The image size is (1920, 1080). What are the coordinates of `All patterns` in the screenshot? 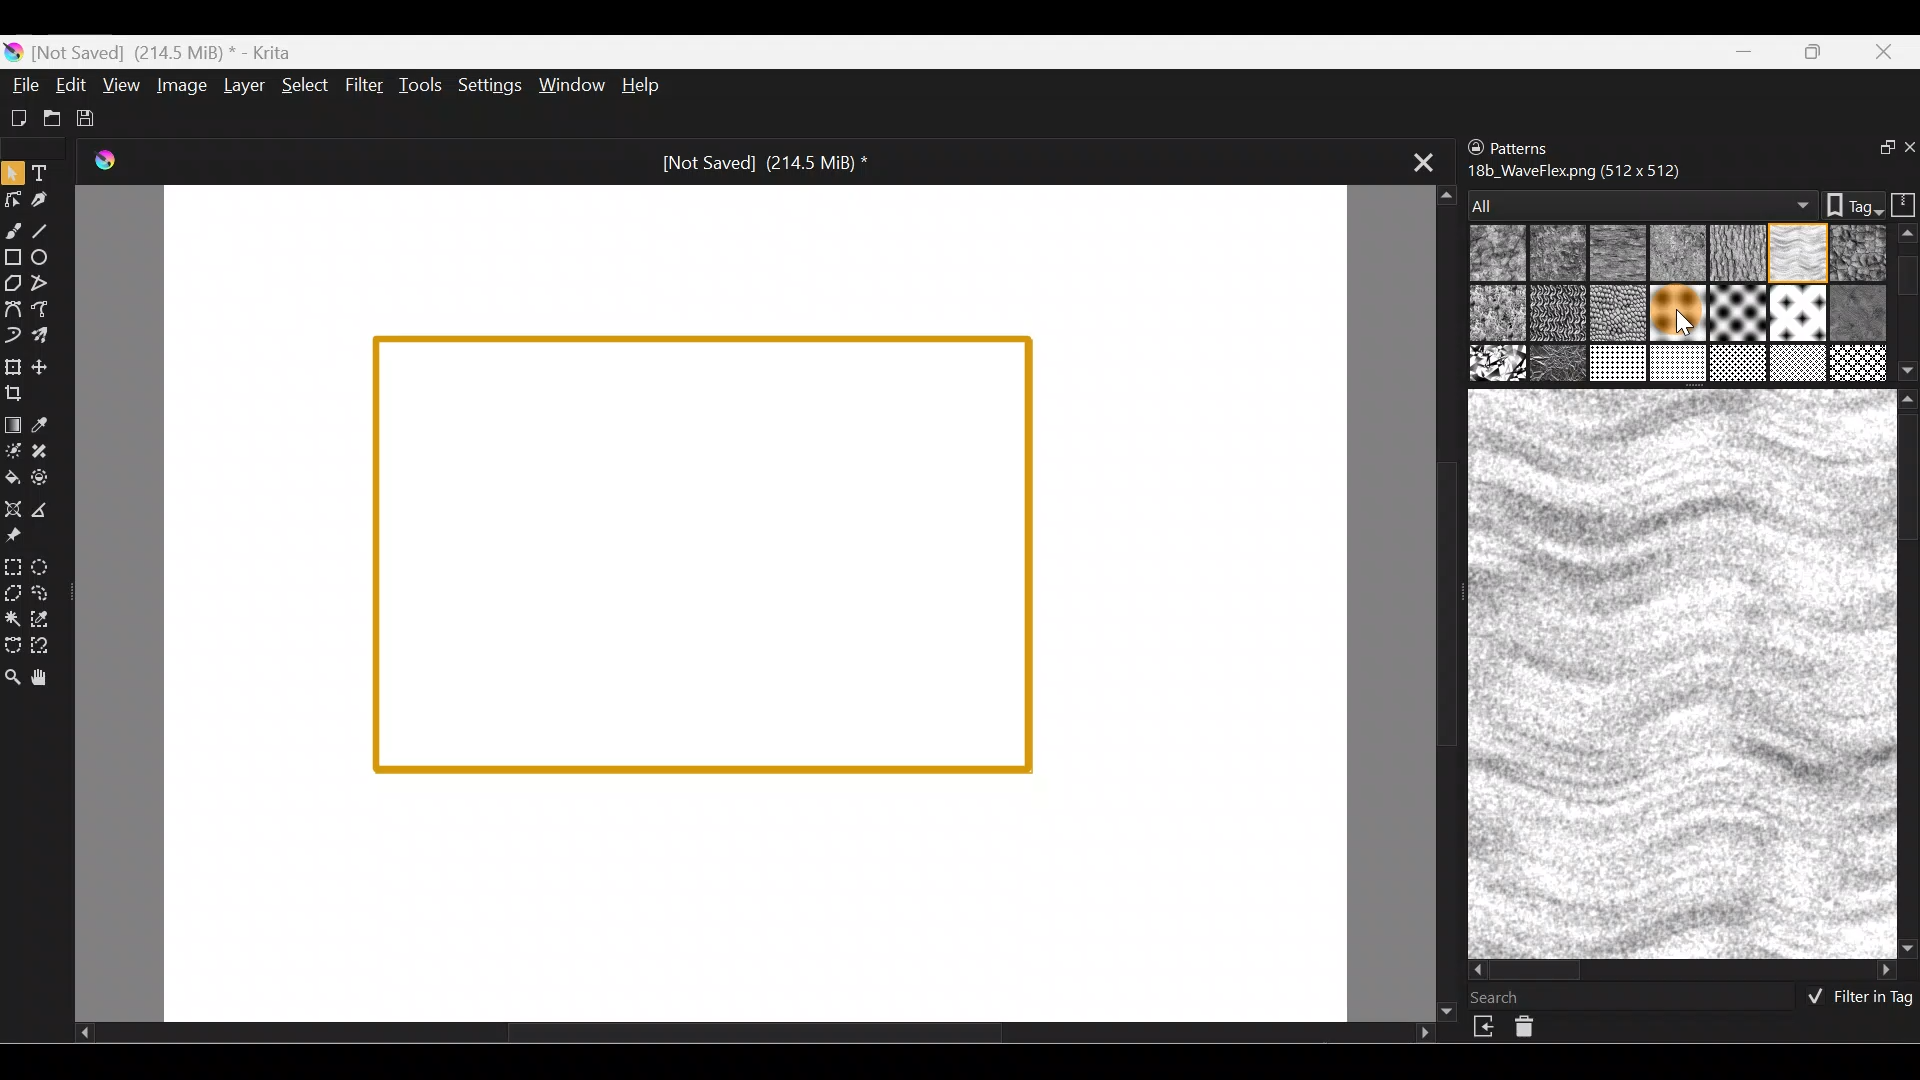 It's located at (1637, 199).